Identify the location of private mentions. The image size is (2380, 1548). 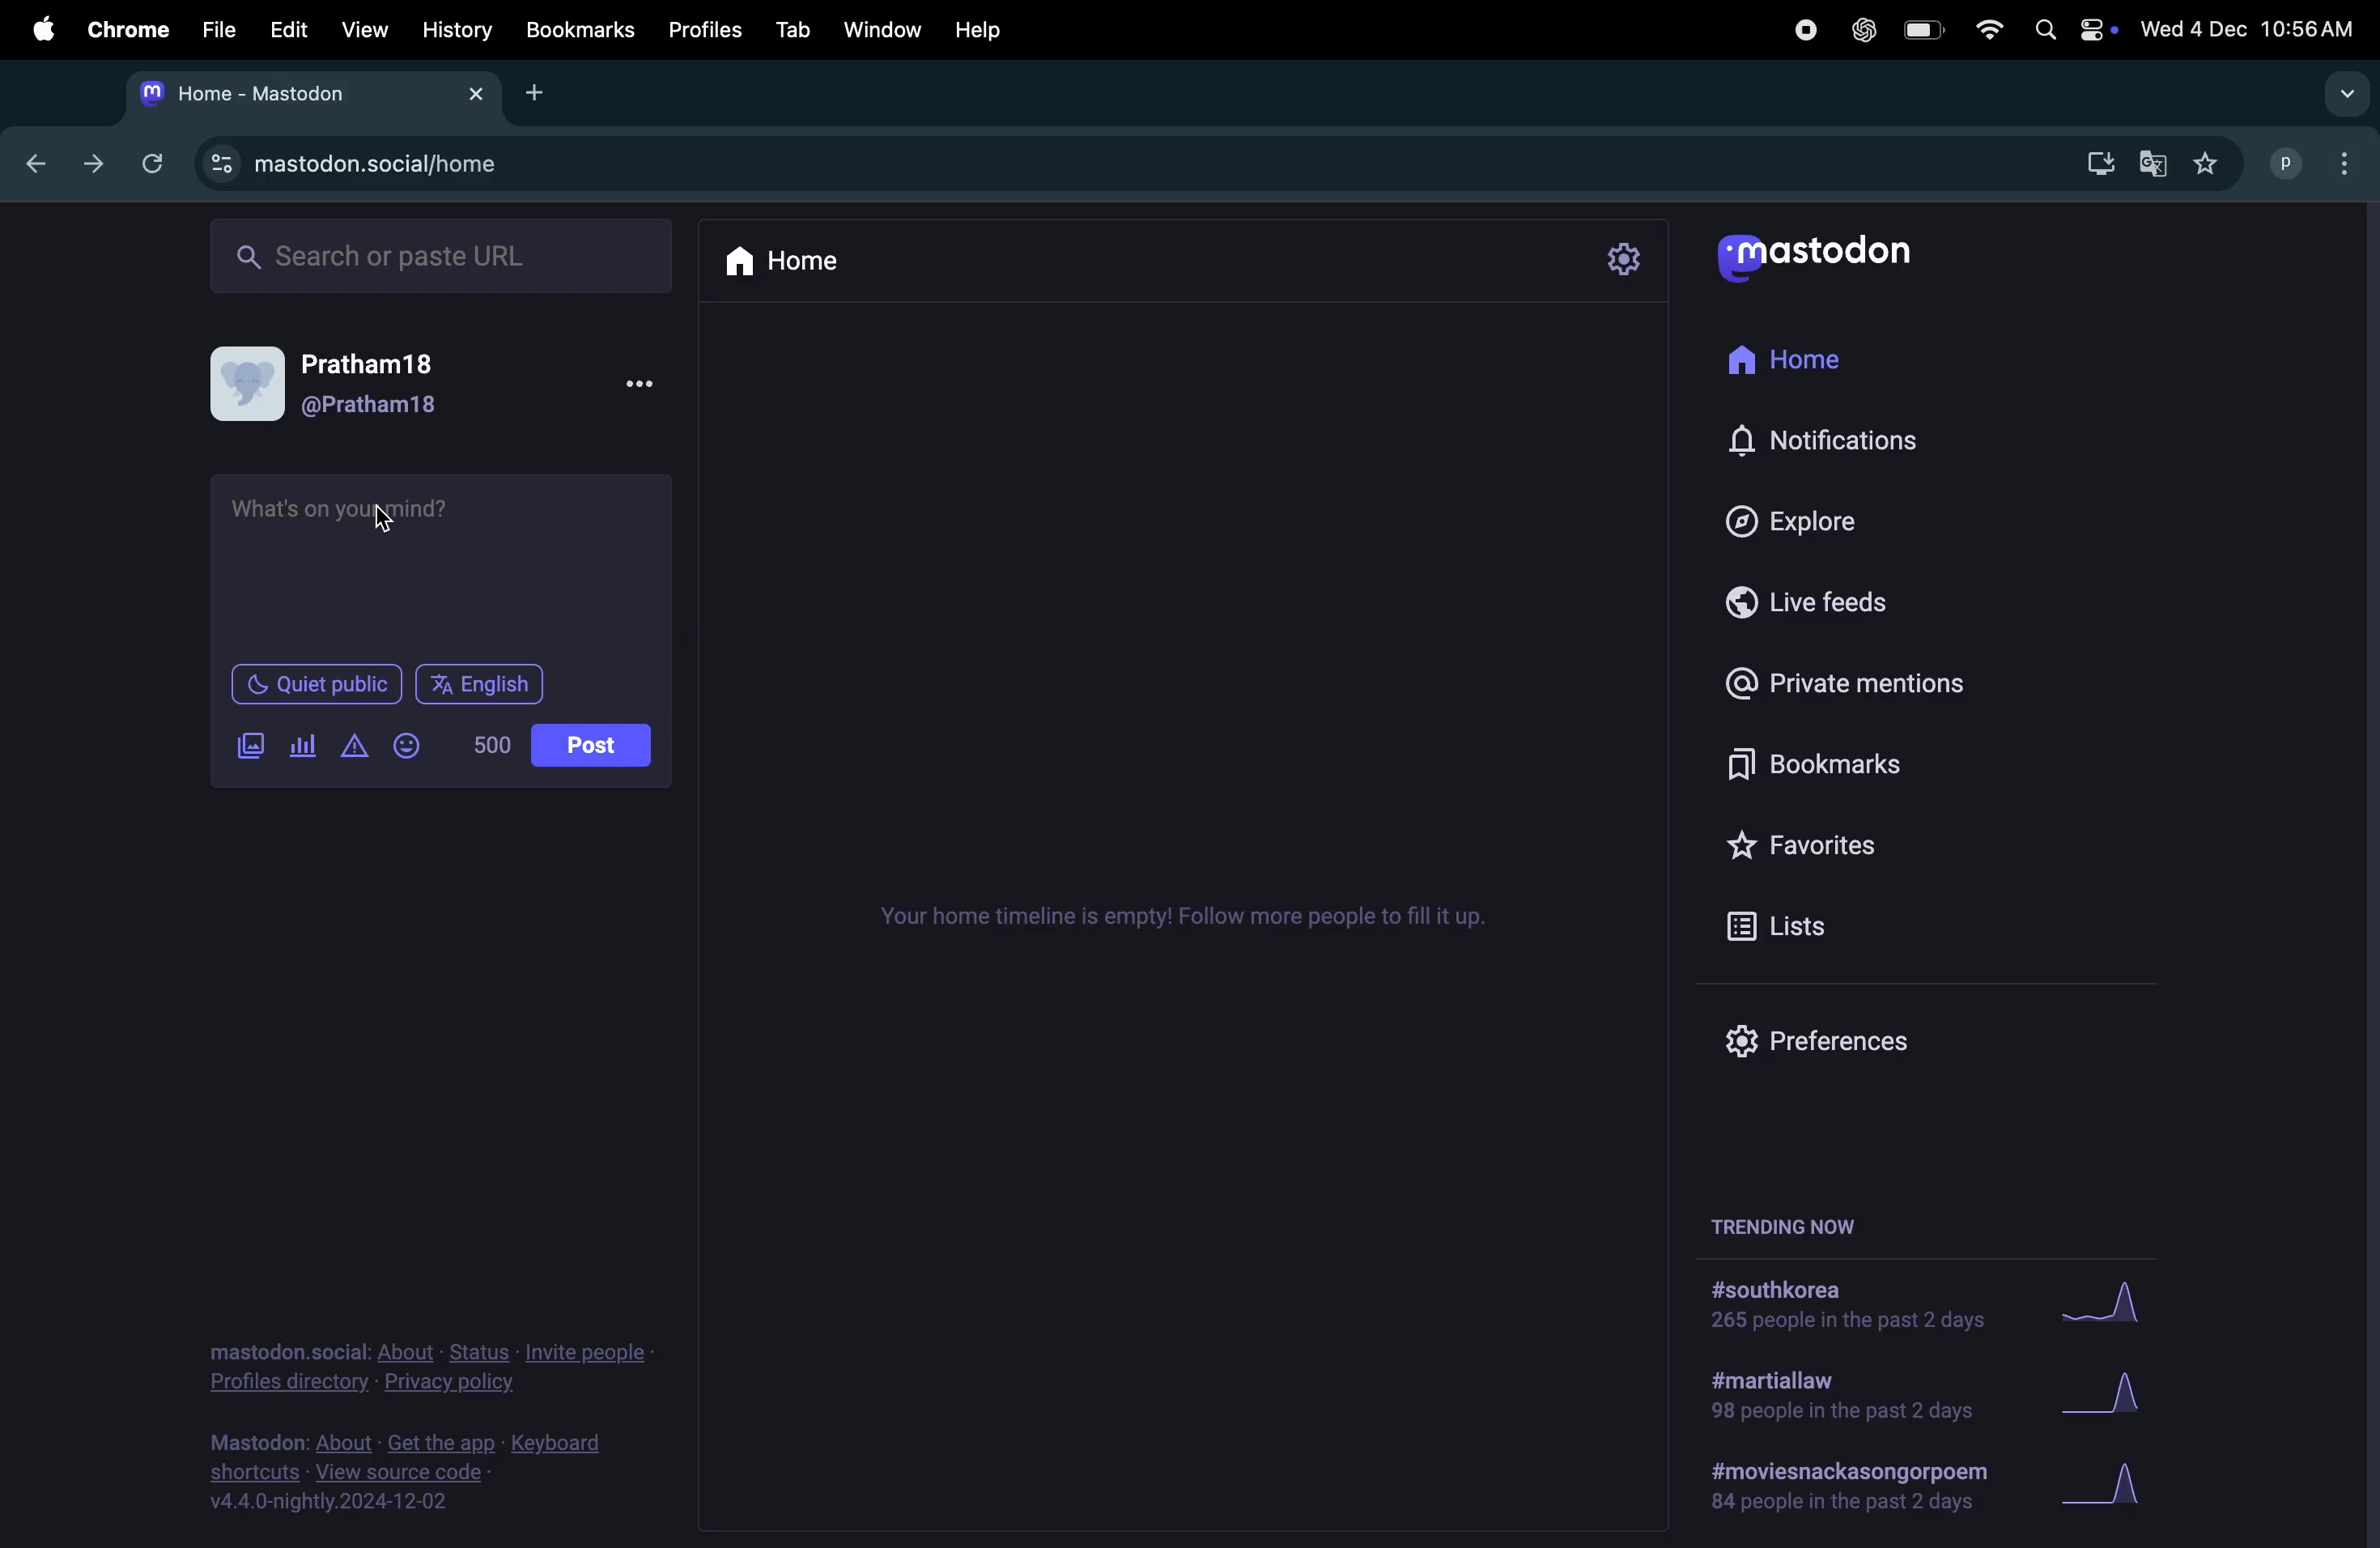
(1864, 680).